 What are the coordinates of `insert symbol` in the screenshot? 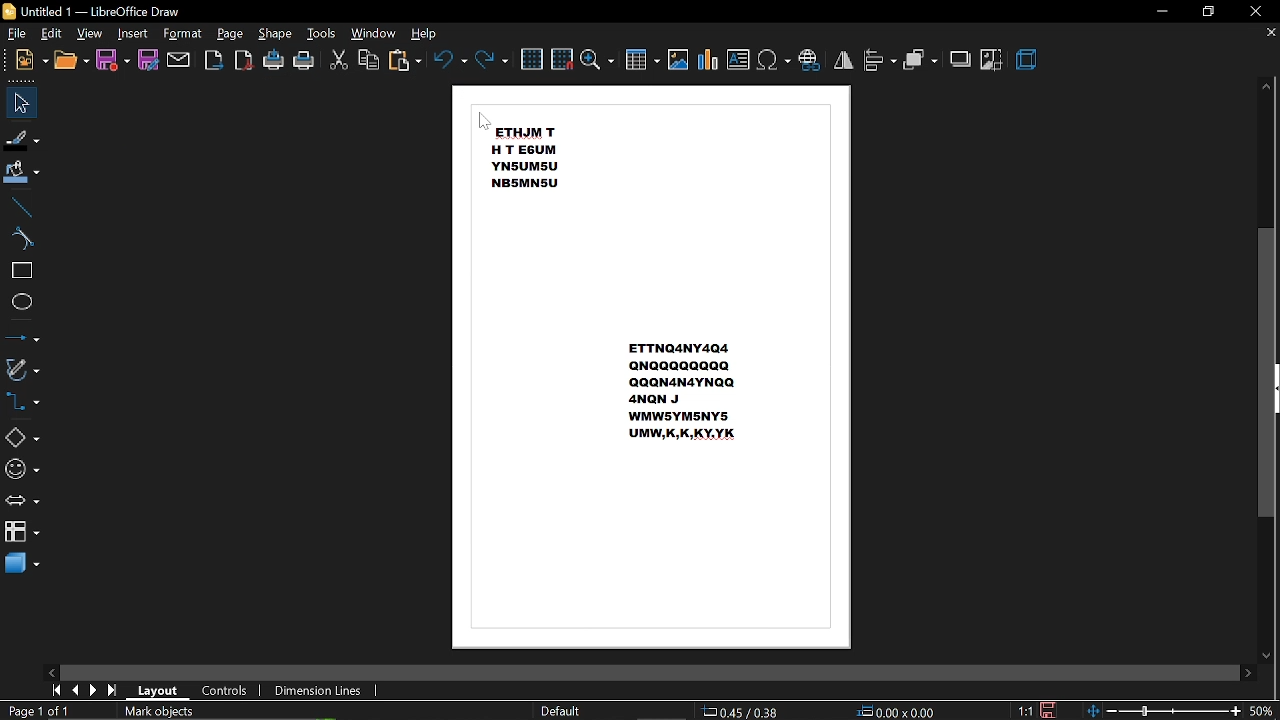 It's located at (773, 60).